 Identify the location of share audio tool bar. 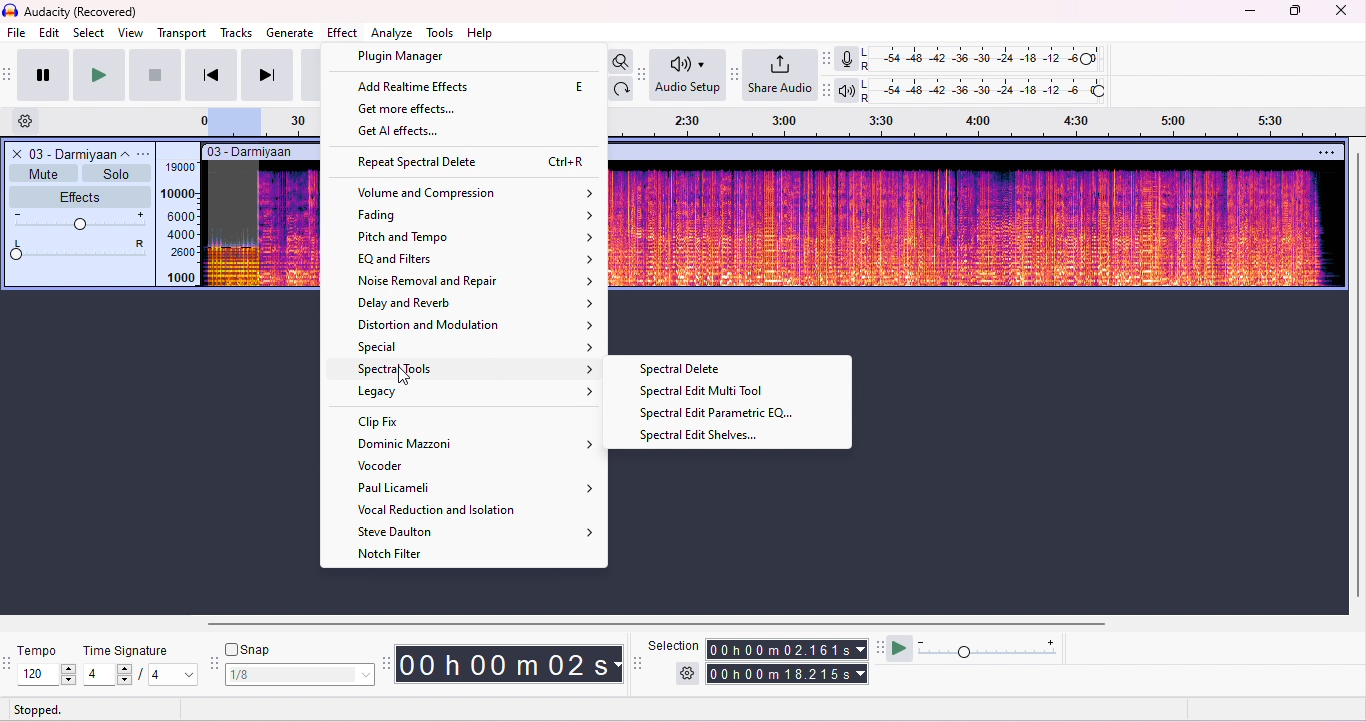
(736, 74).